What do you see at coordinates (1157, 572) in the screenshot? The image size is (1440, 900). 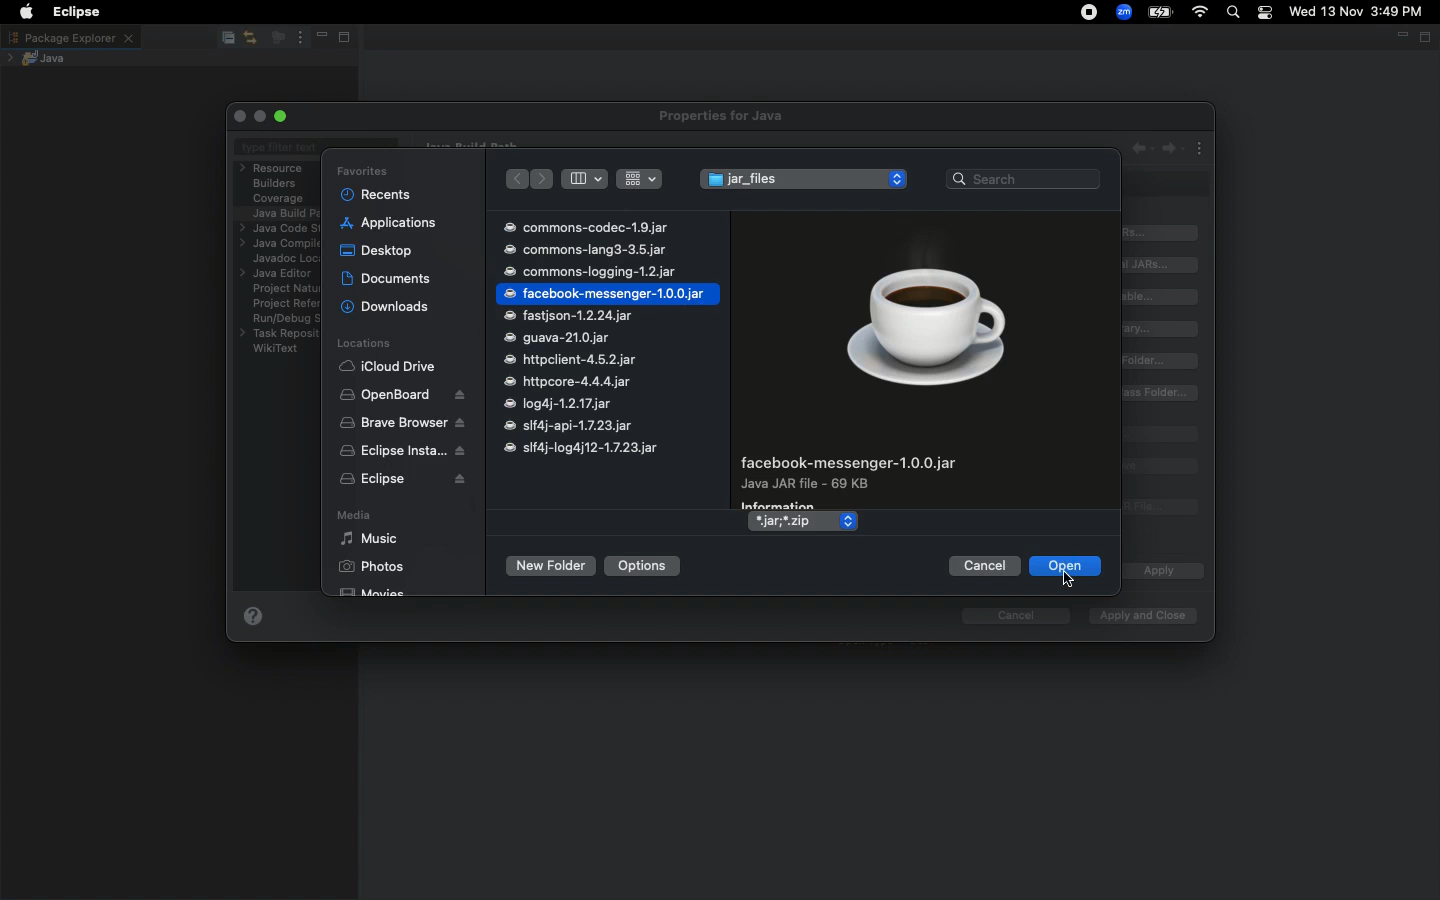 I see `Apply` at bounding box center [1157, 572].